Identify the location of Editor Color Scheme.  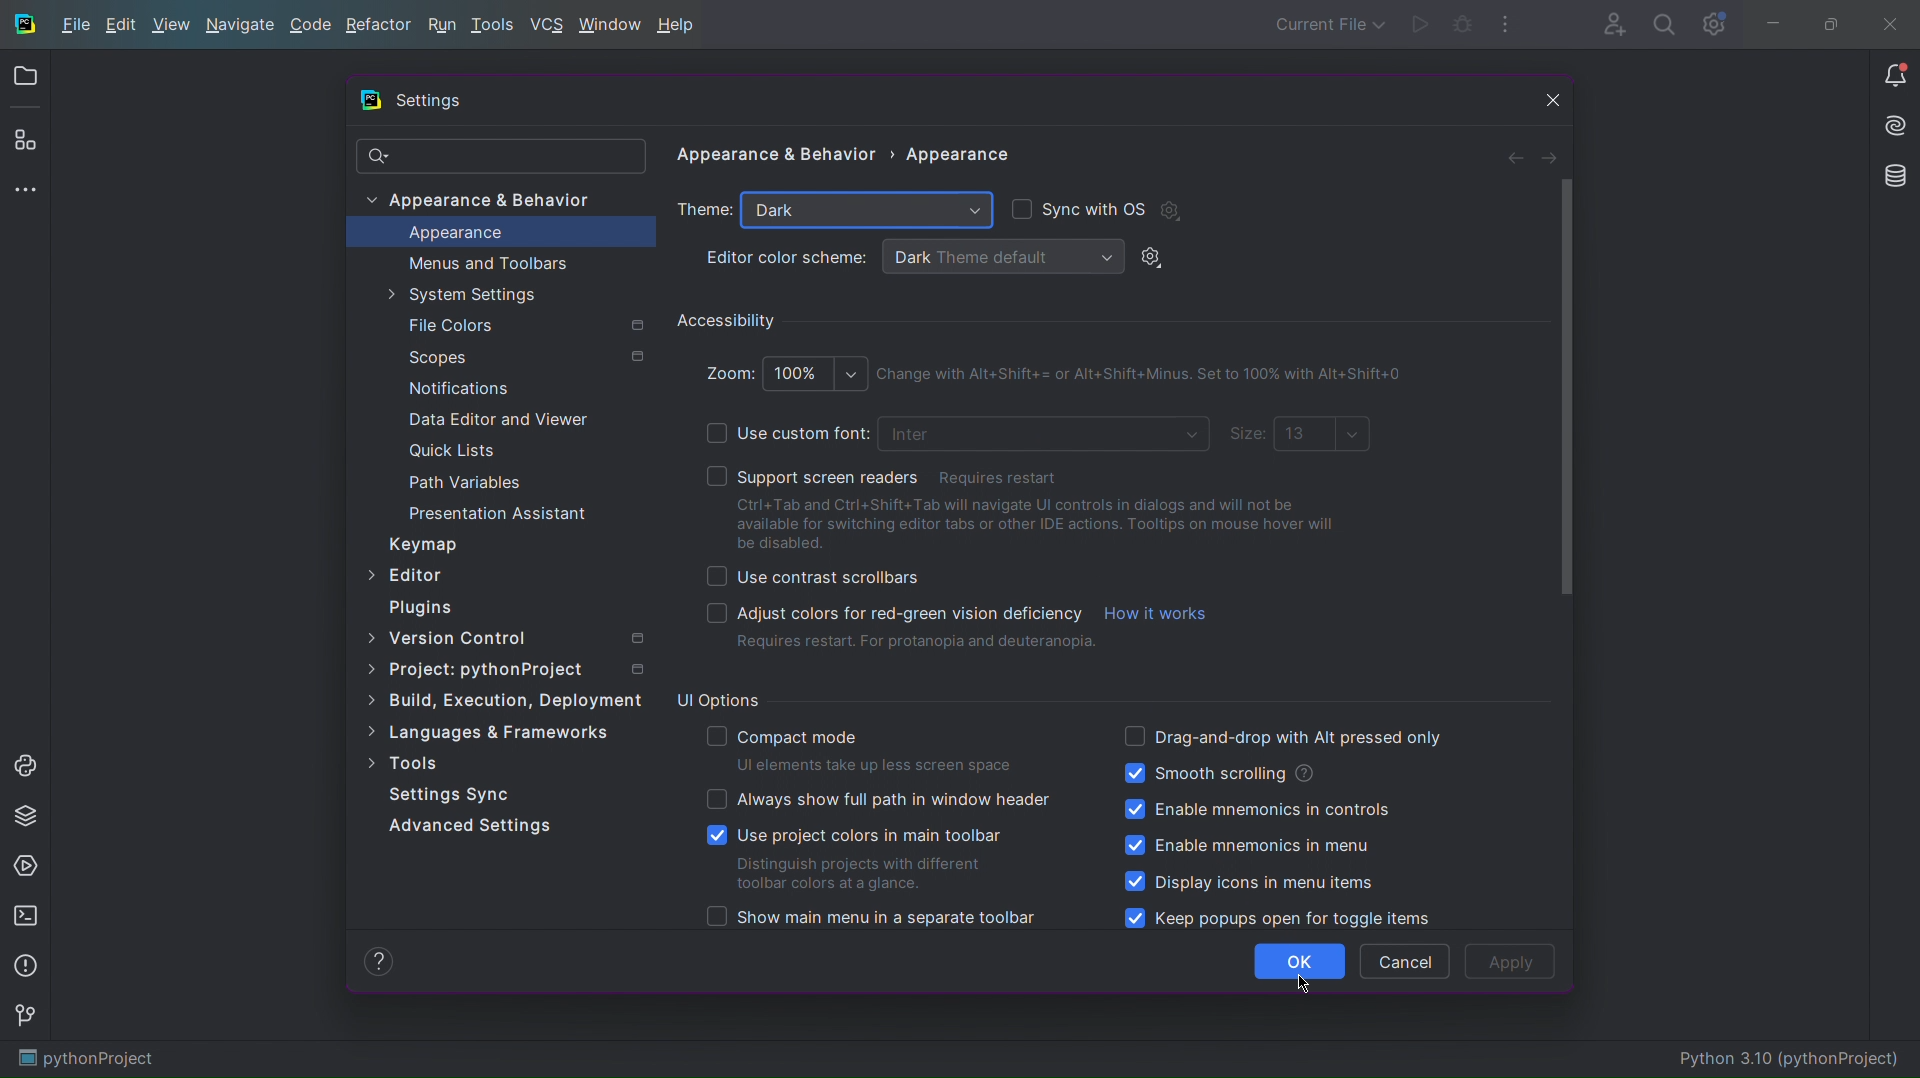
(787, 257).